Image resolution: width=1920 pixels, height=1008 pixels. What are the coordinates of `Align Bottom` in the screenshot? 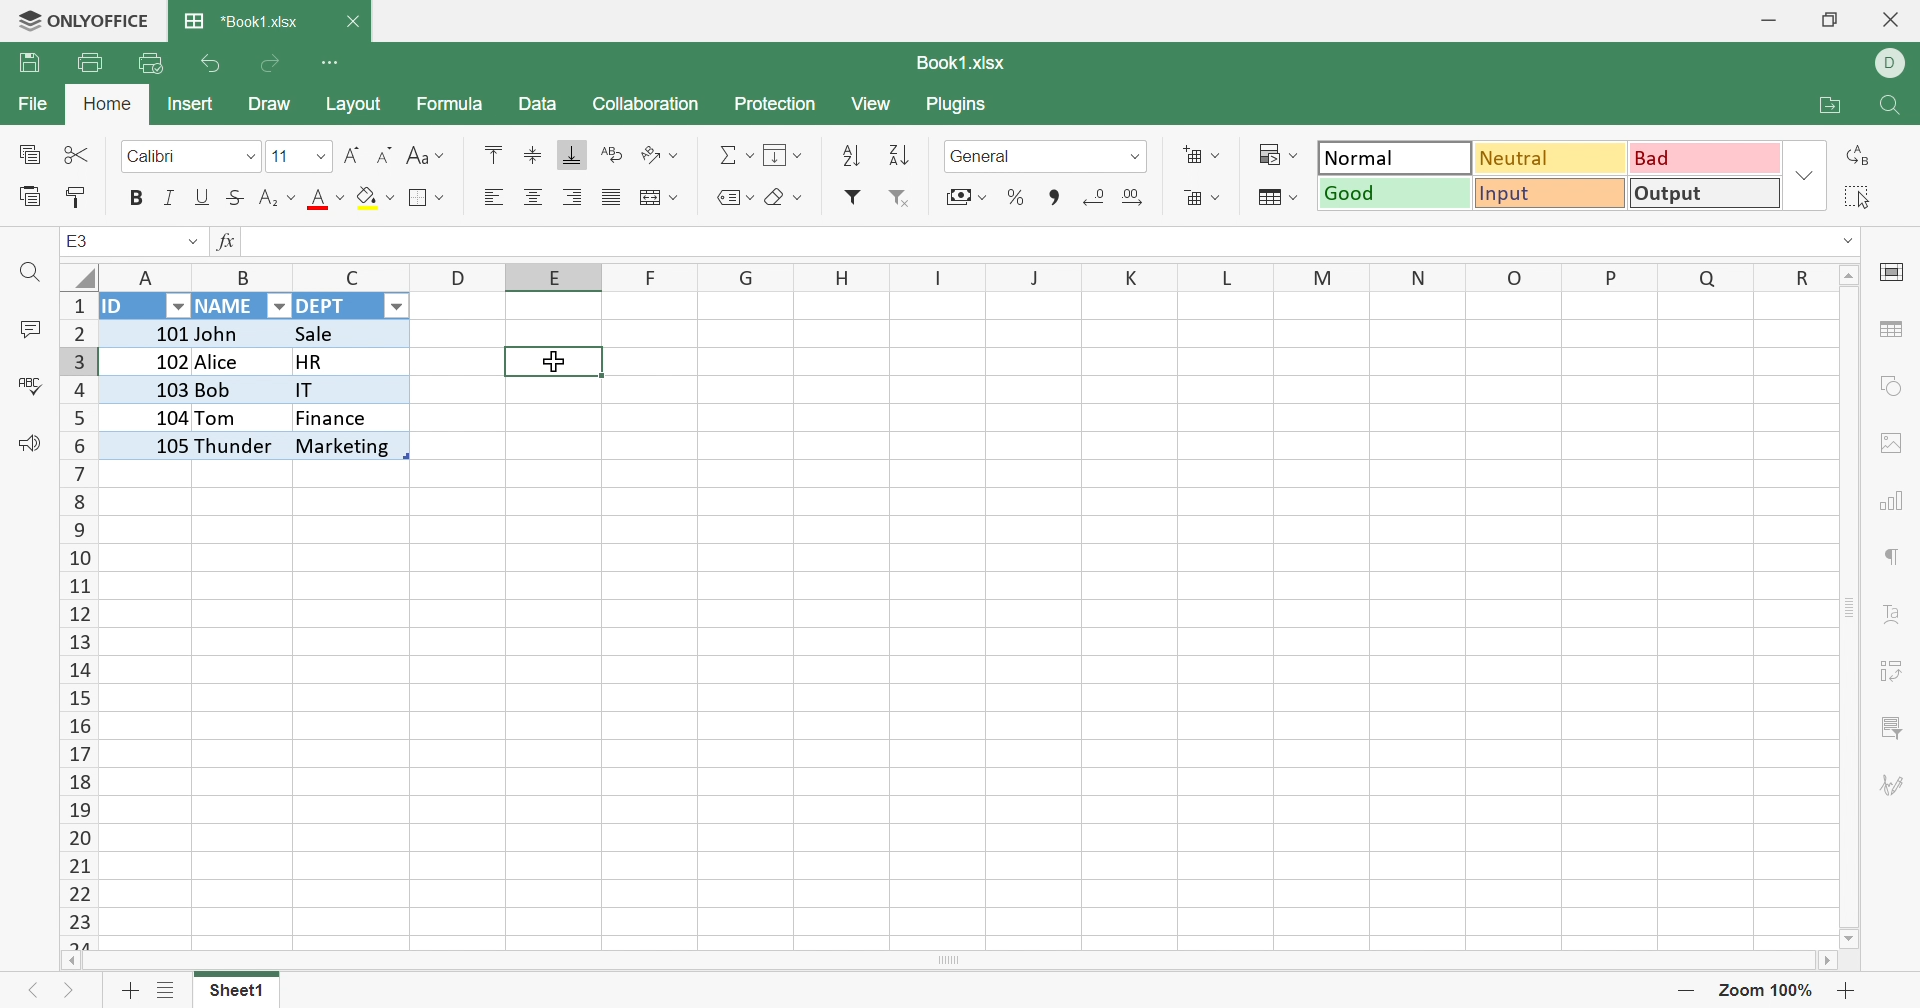 It's located at (569, 154).